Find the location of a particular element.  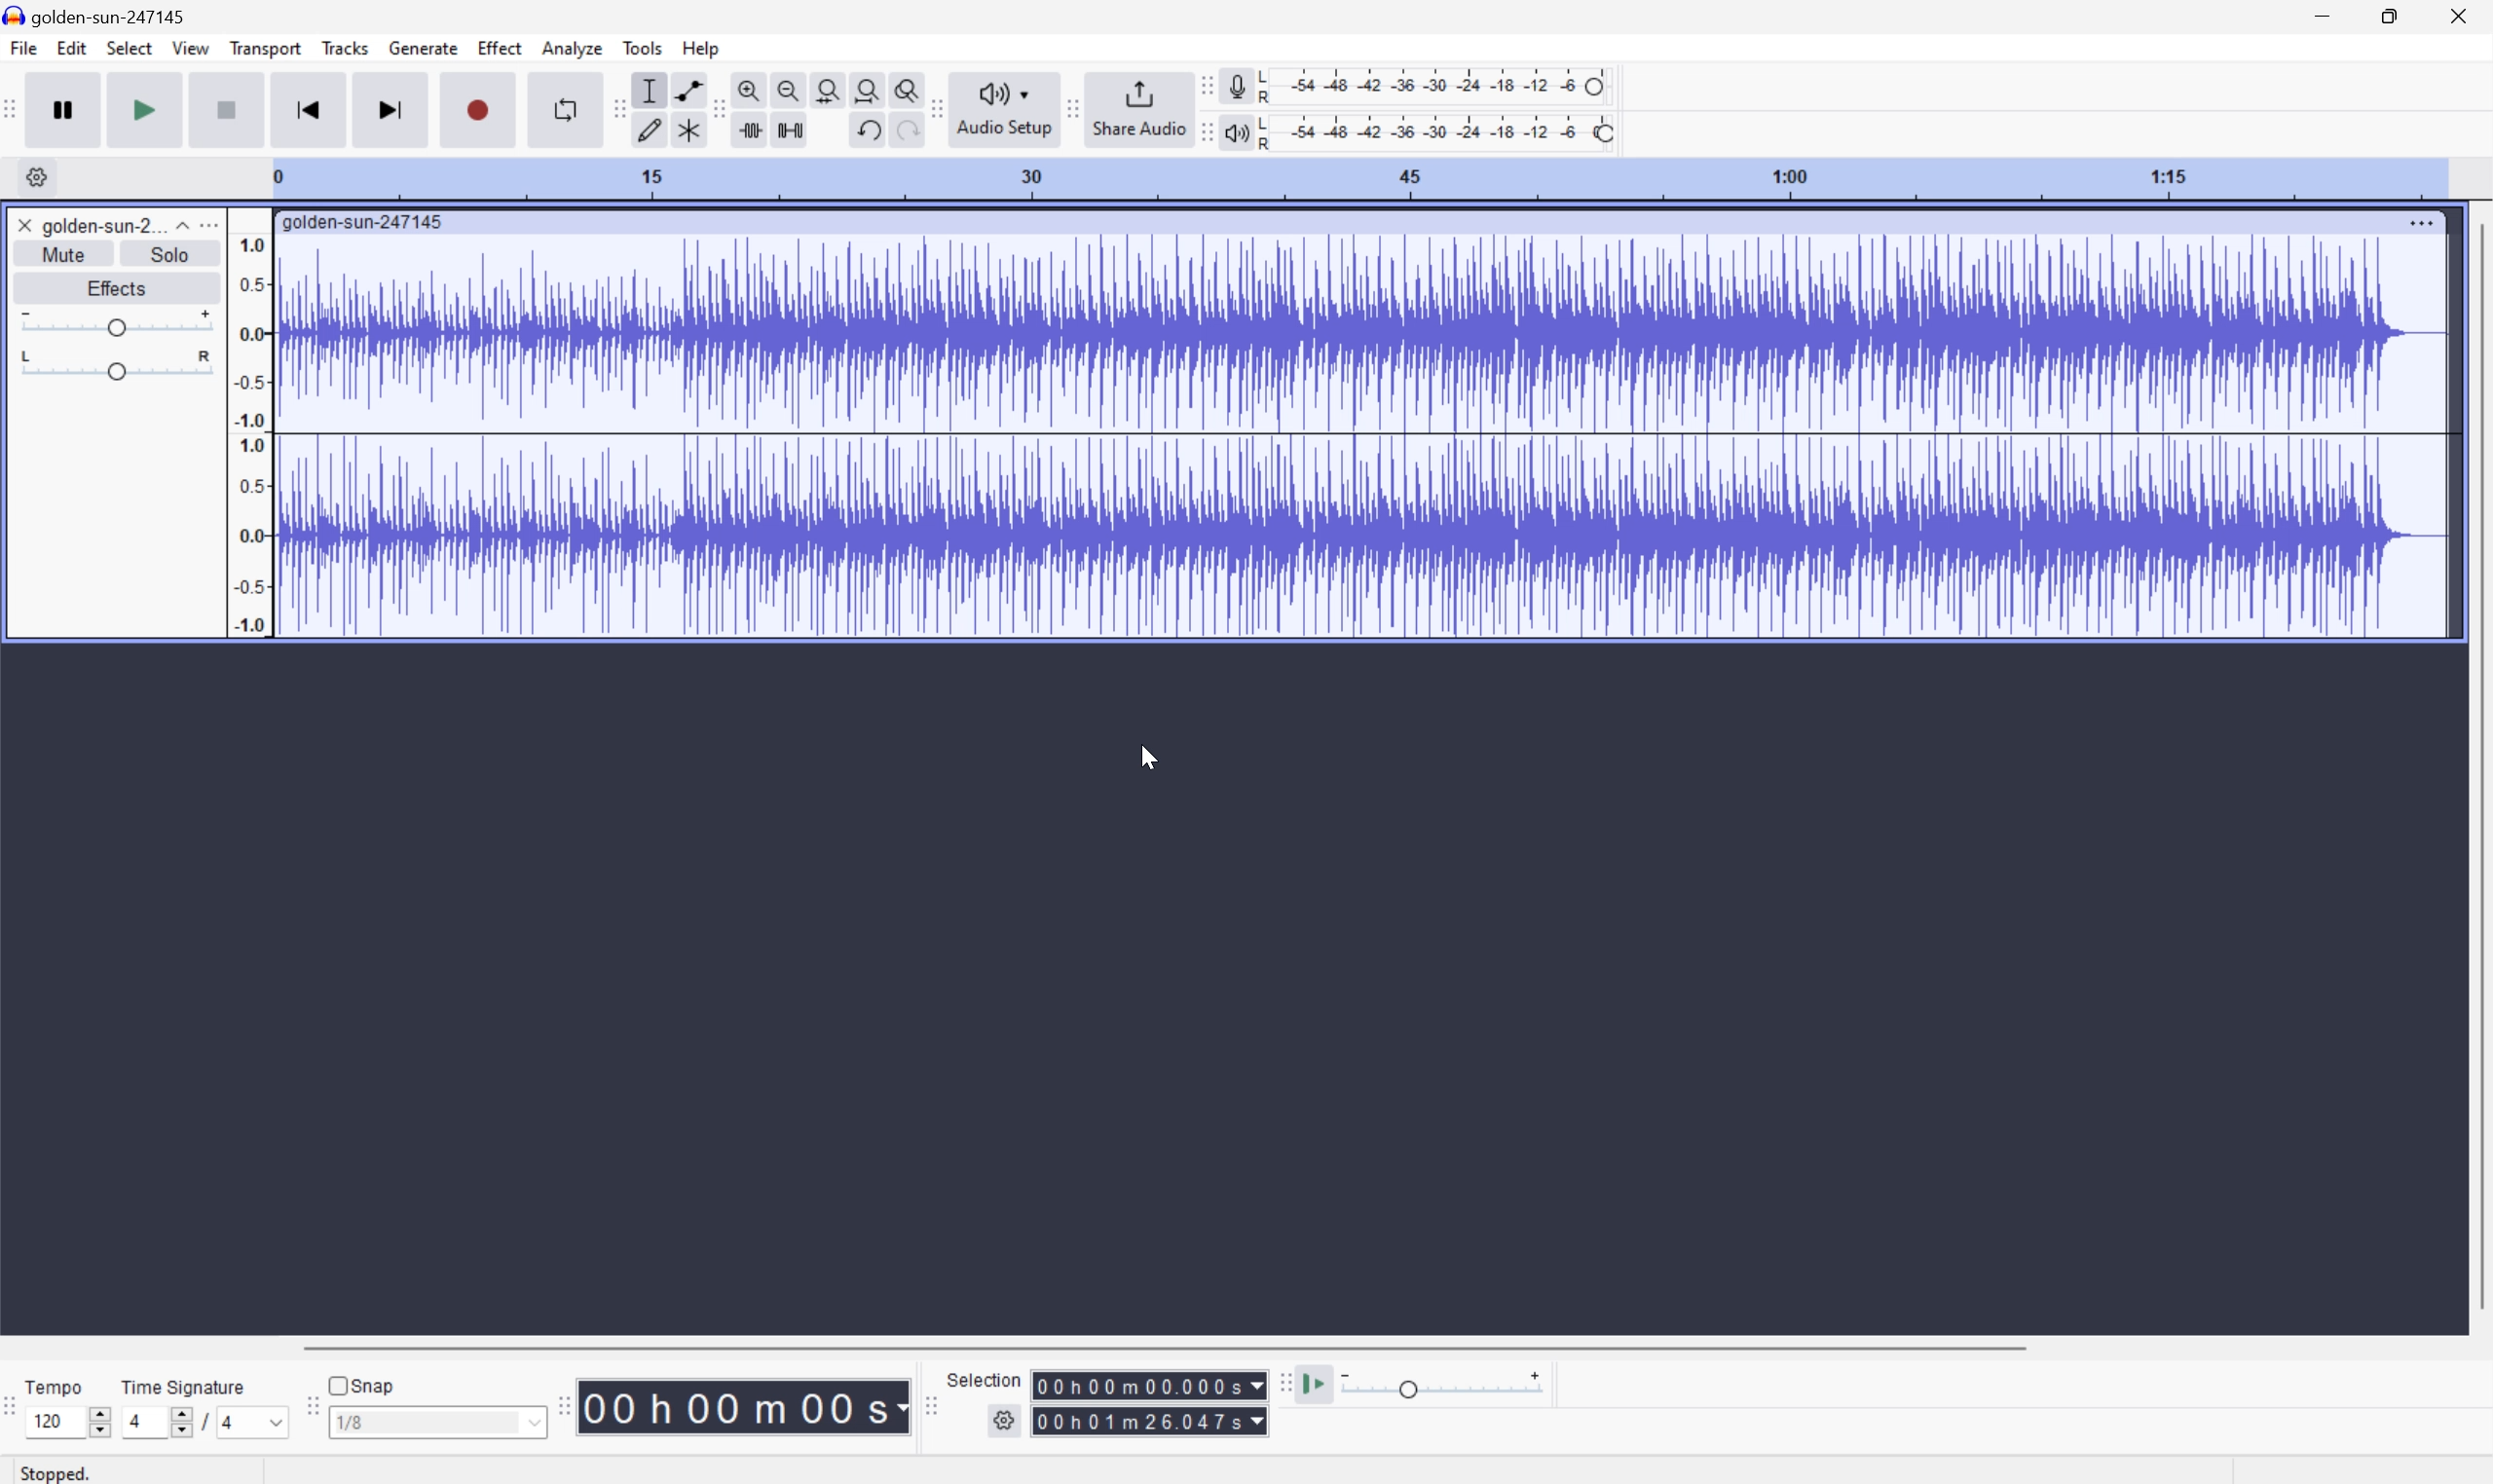

goldensun-247145 is located at coordinates (97, 16).